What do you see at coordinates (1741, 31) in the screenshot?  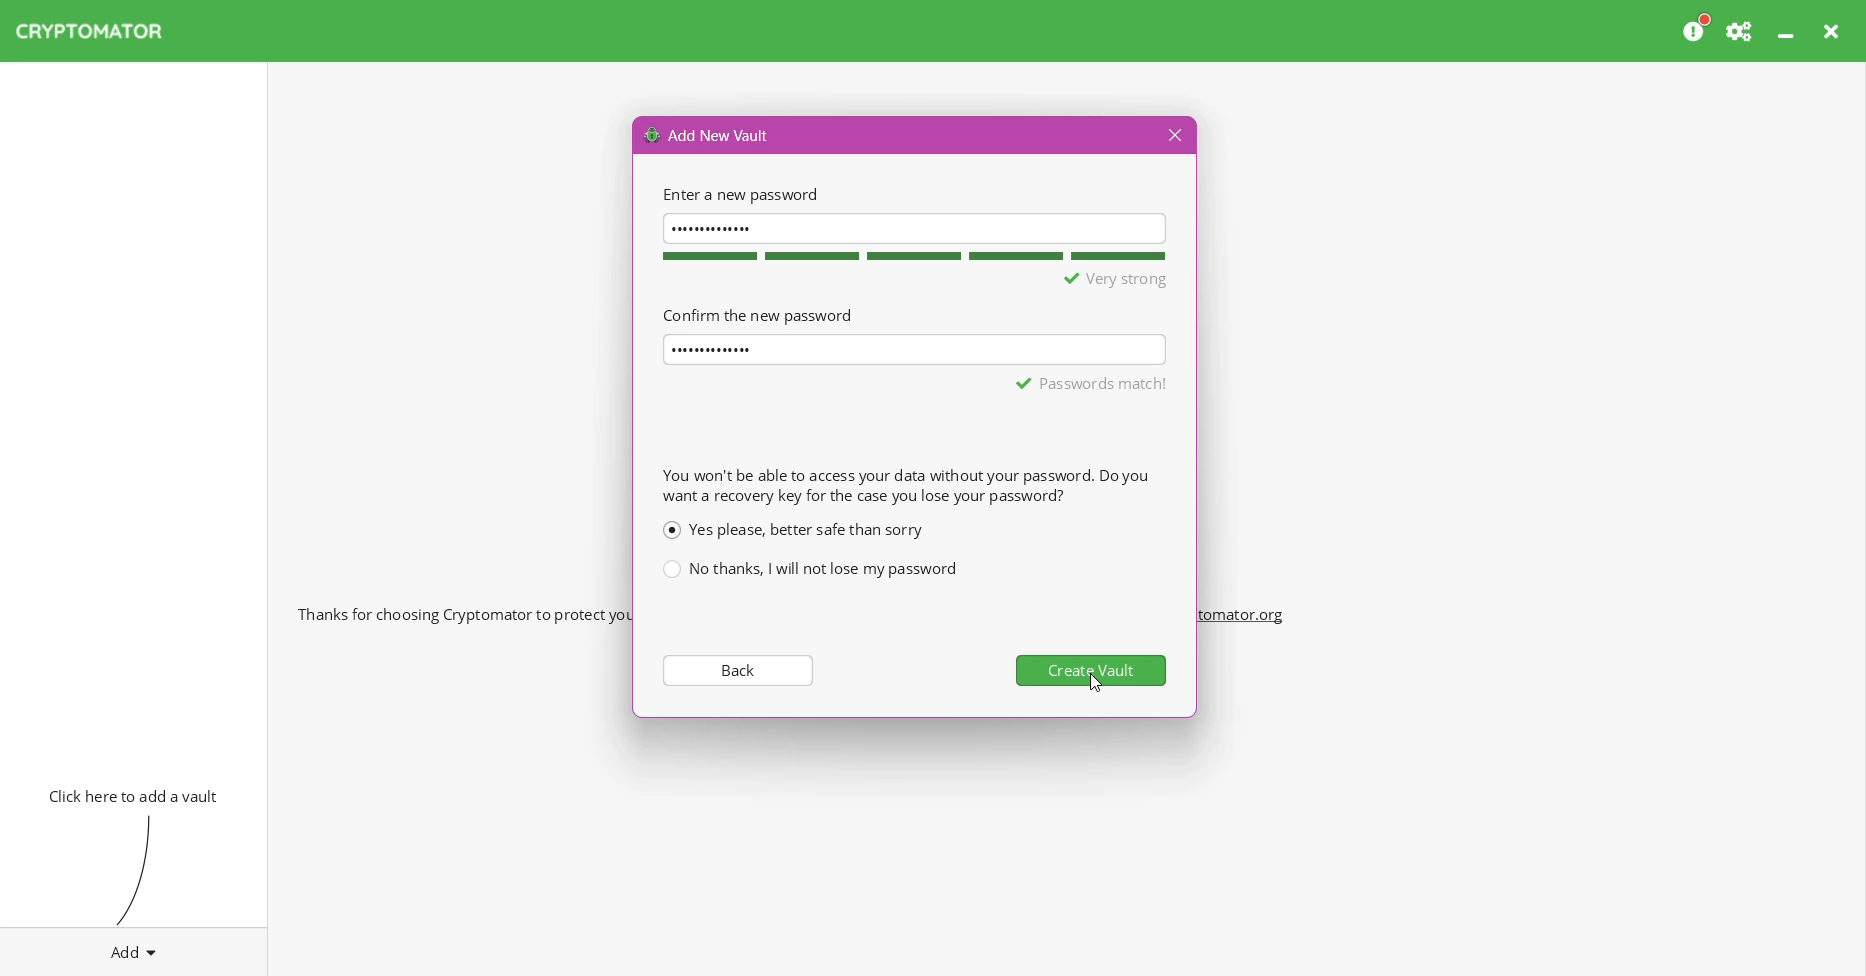 I see `Preferences` at bounding box center [1741, 31].